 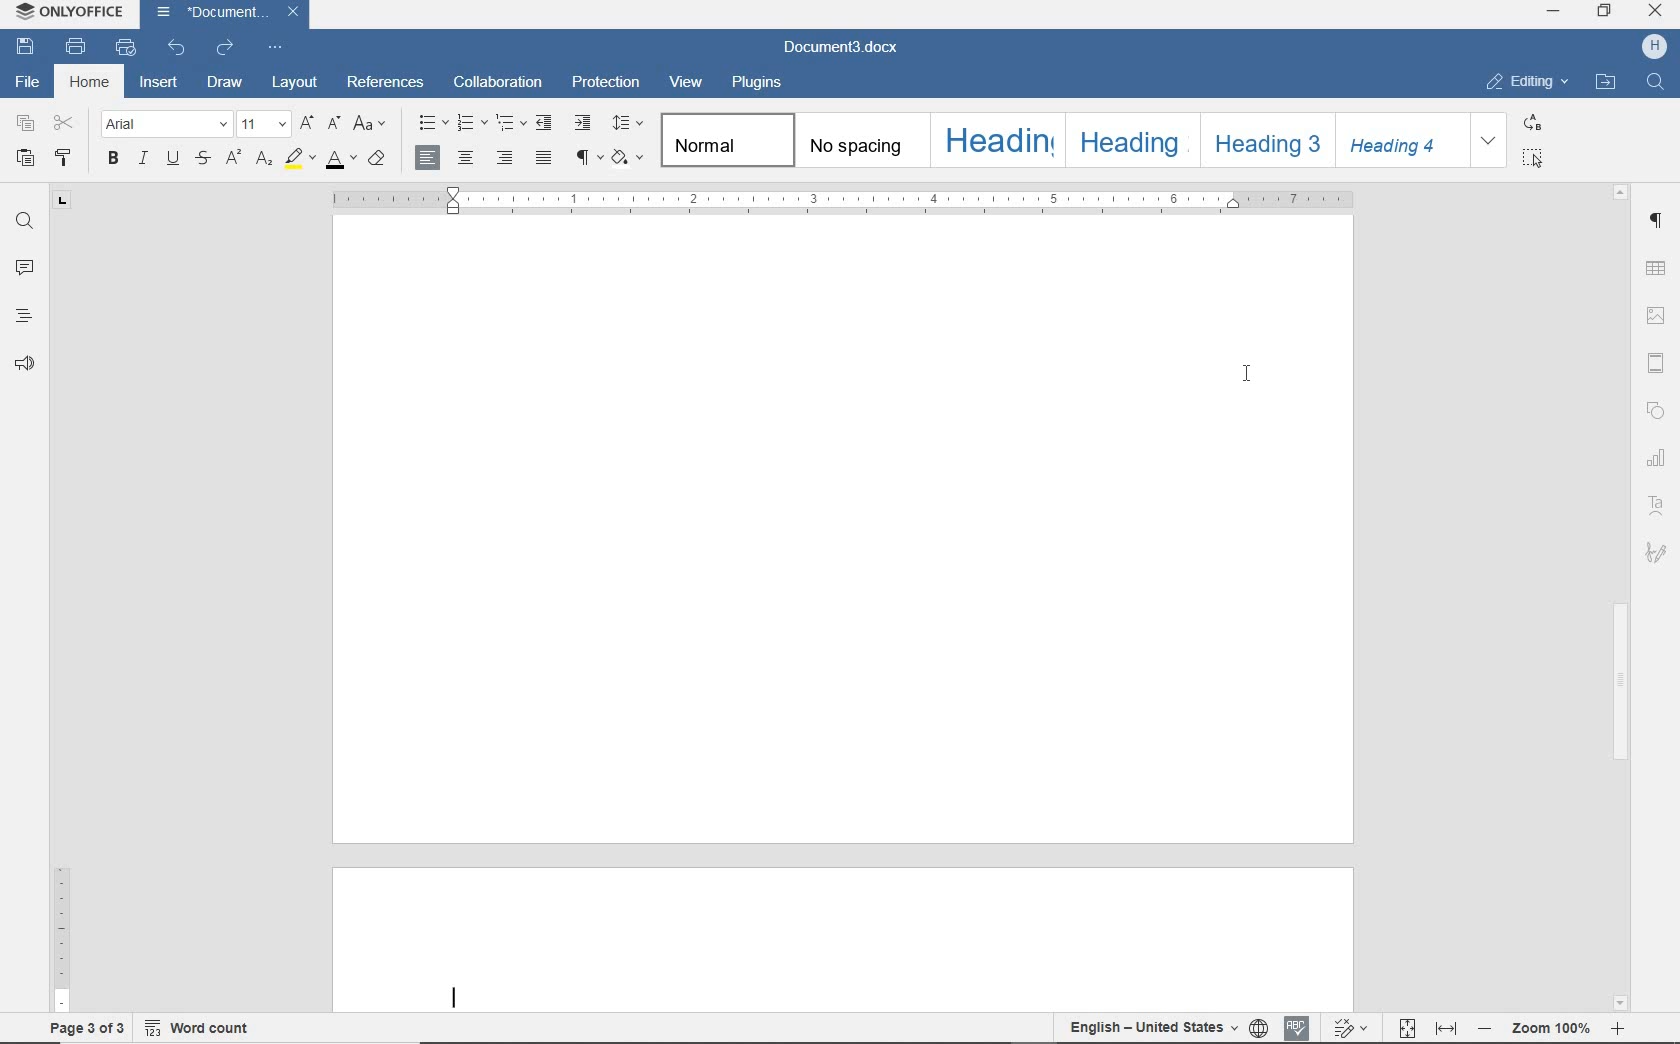 What do you see at coordinates (625, 155) in the screenshot?
I see `SHADING` at bounding box center [625, 155].